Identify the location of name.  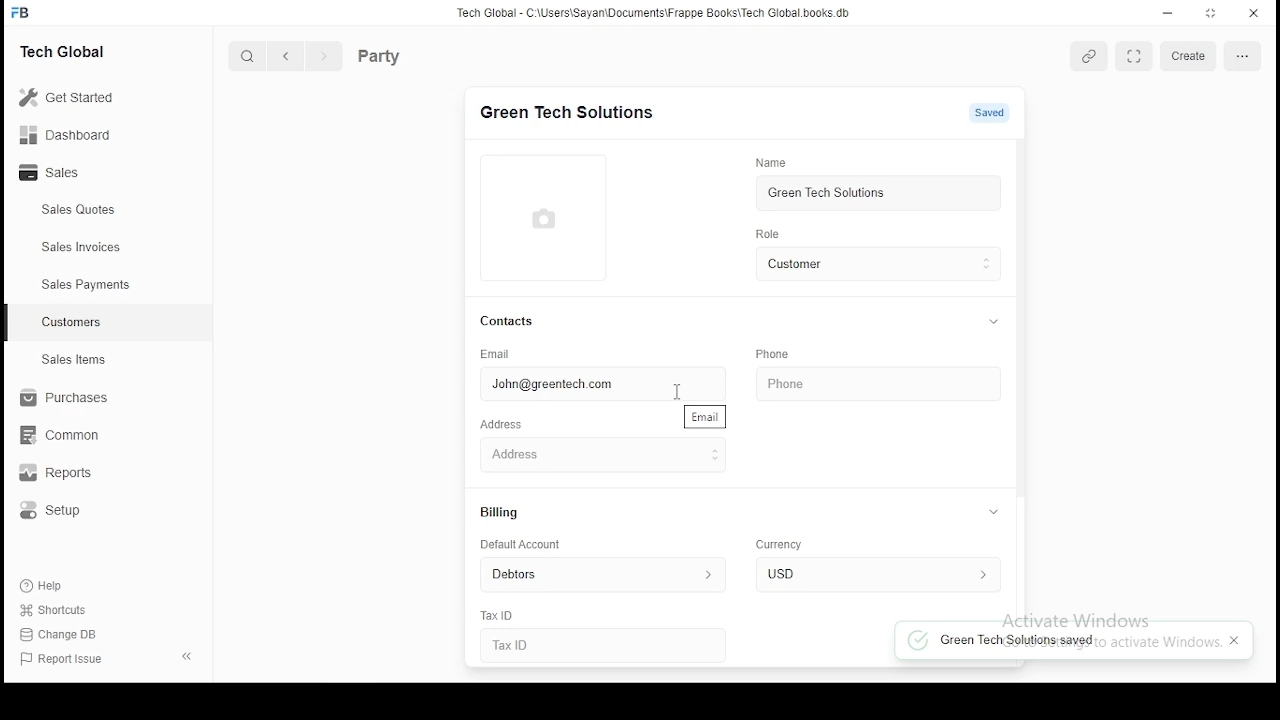
(776, 163).